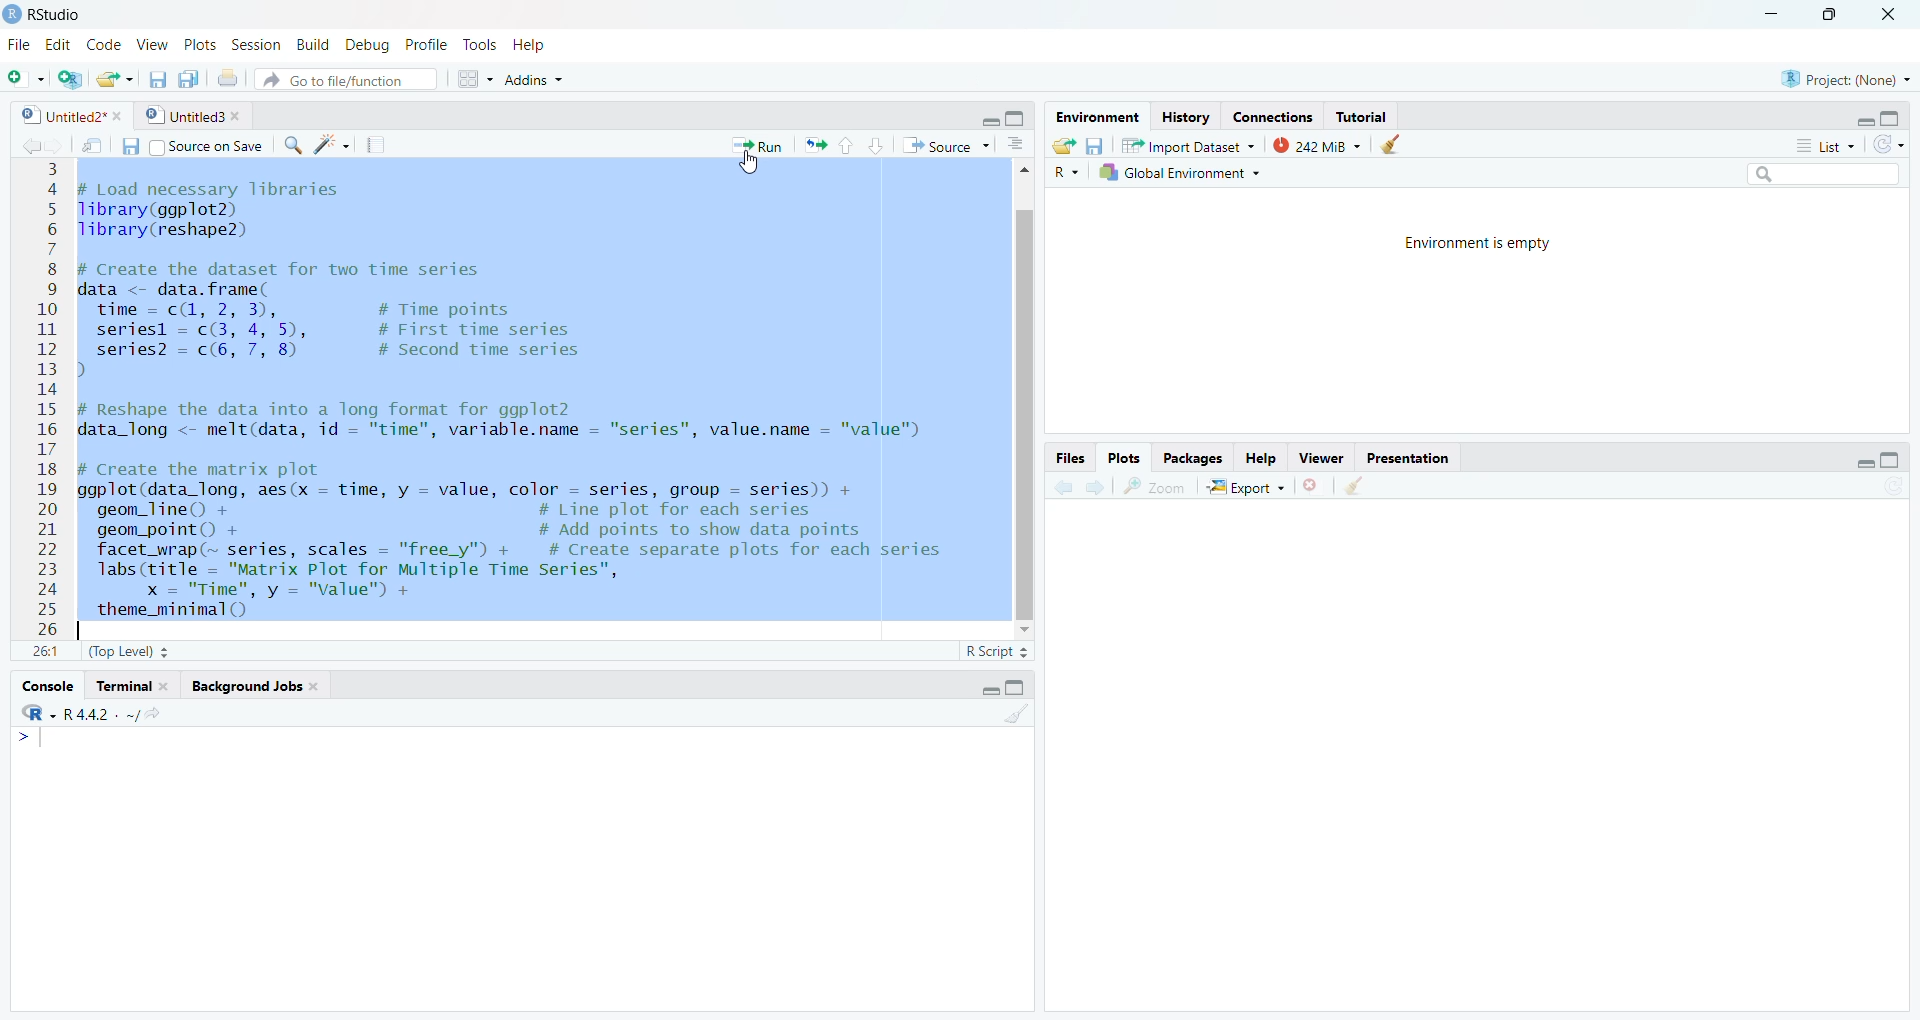 The image size is (1920, 1020). I want to click on new file, so click(26, 79).